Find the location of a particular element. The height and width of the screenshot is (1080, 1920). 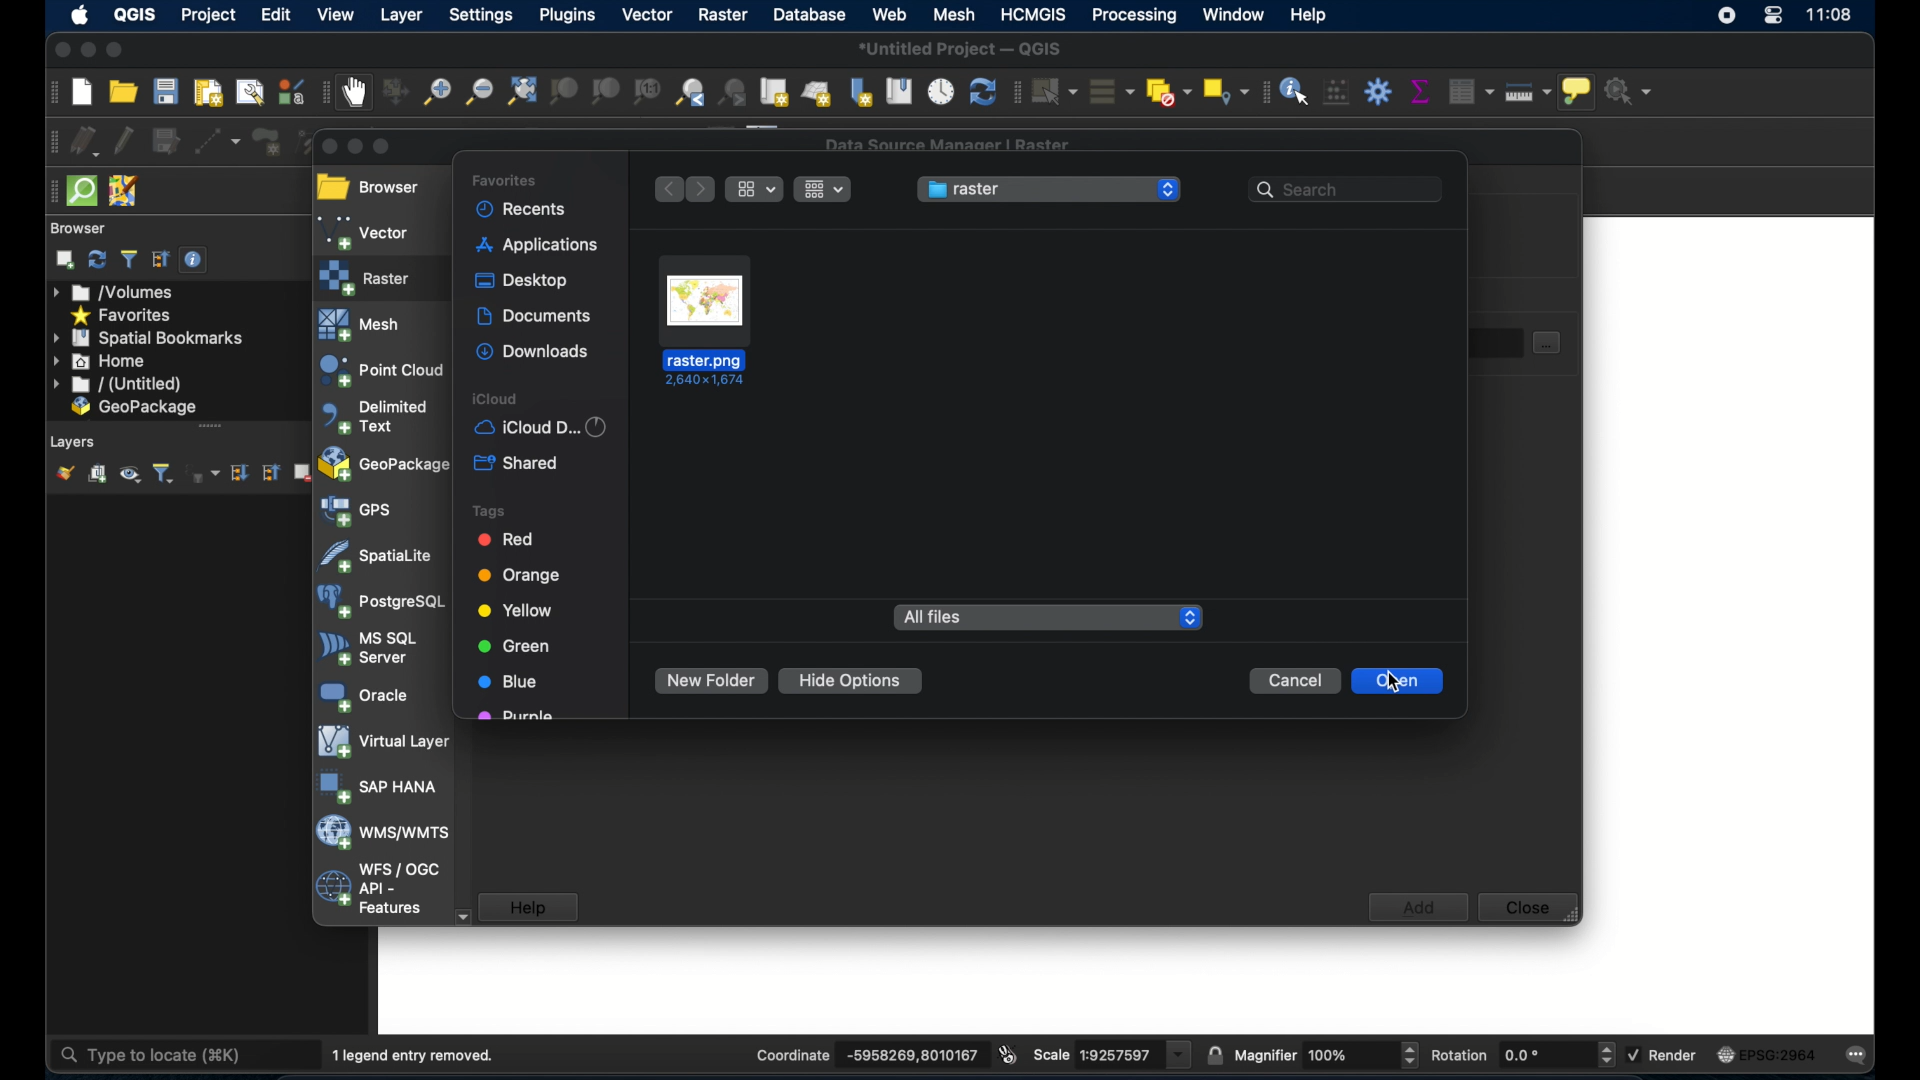

magnifier is located at coordinates (1265, 1054).